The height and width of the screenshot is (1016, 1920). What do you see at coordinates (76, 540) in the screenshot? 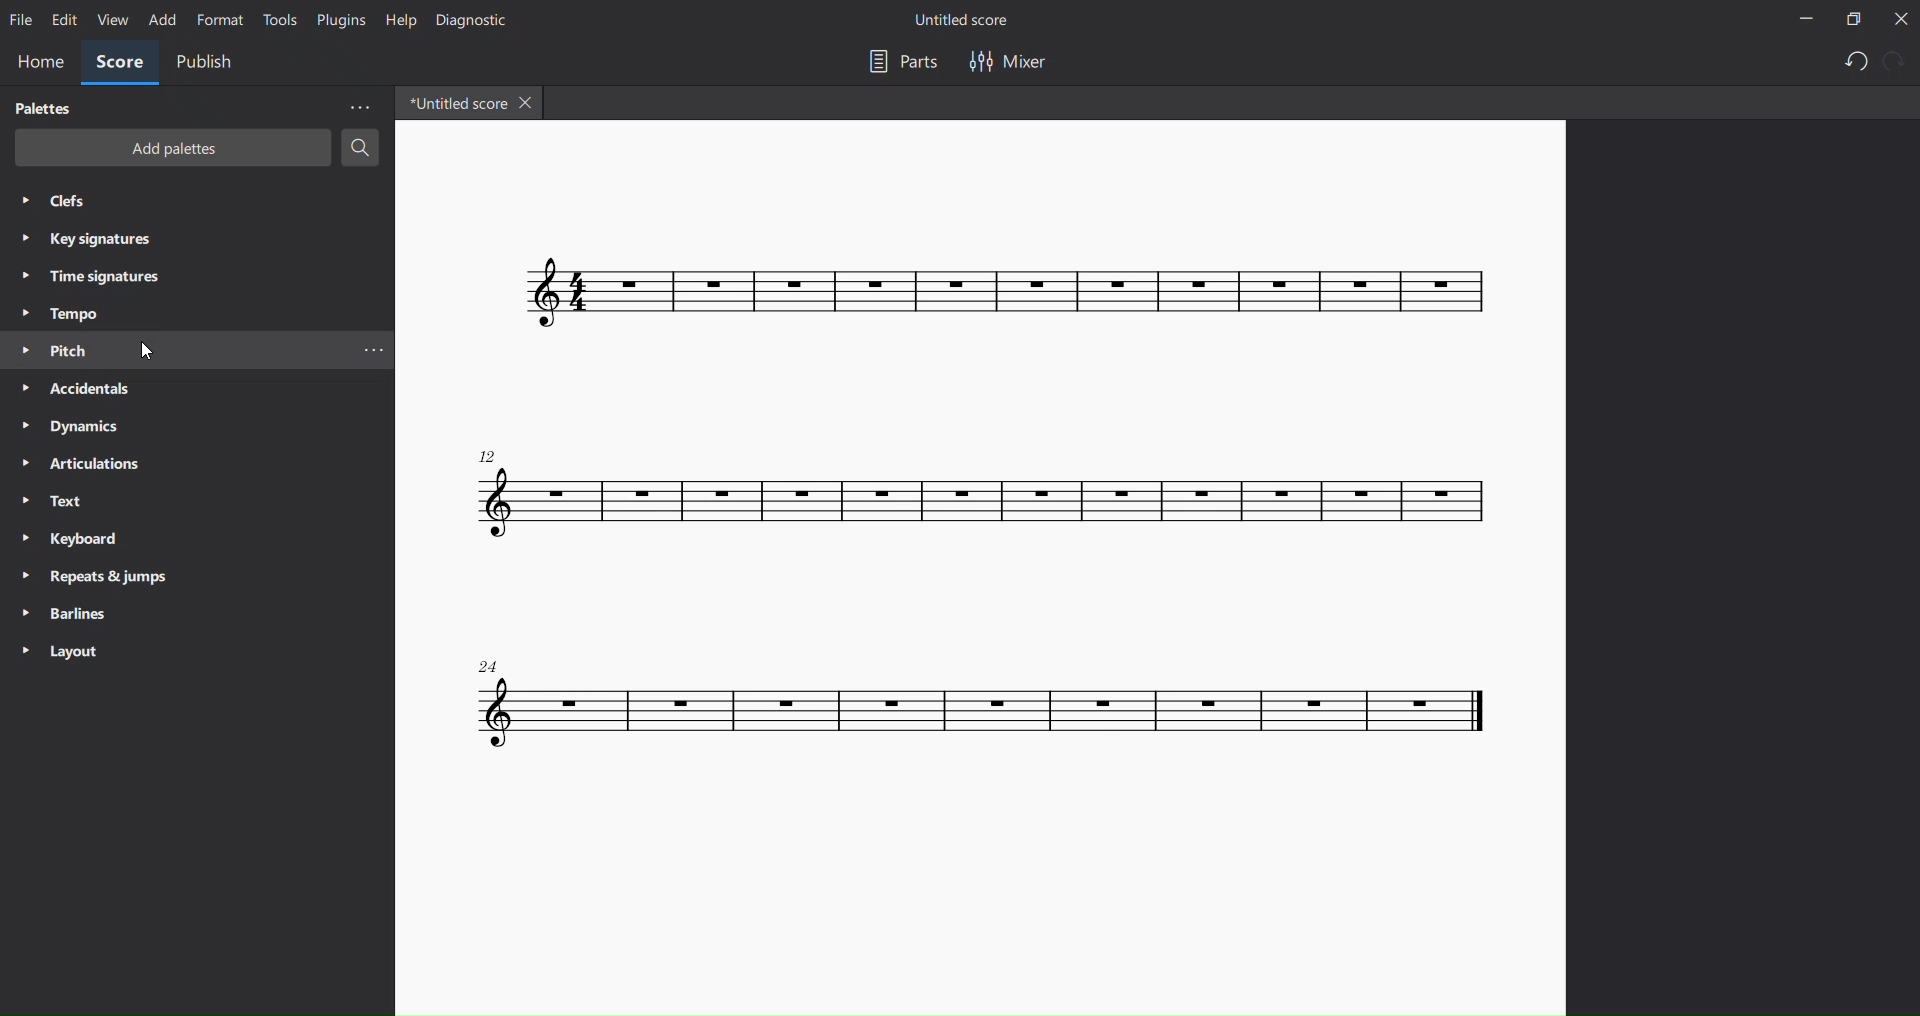
I see `keyboard` at bounding box center [76, 540].